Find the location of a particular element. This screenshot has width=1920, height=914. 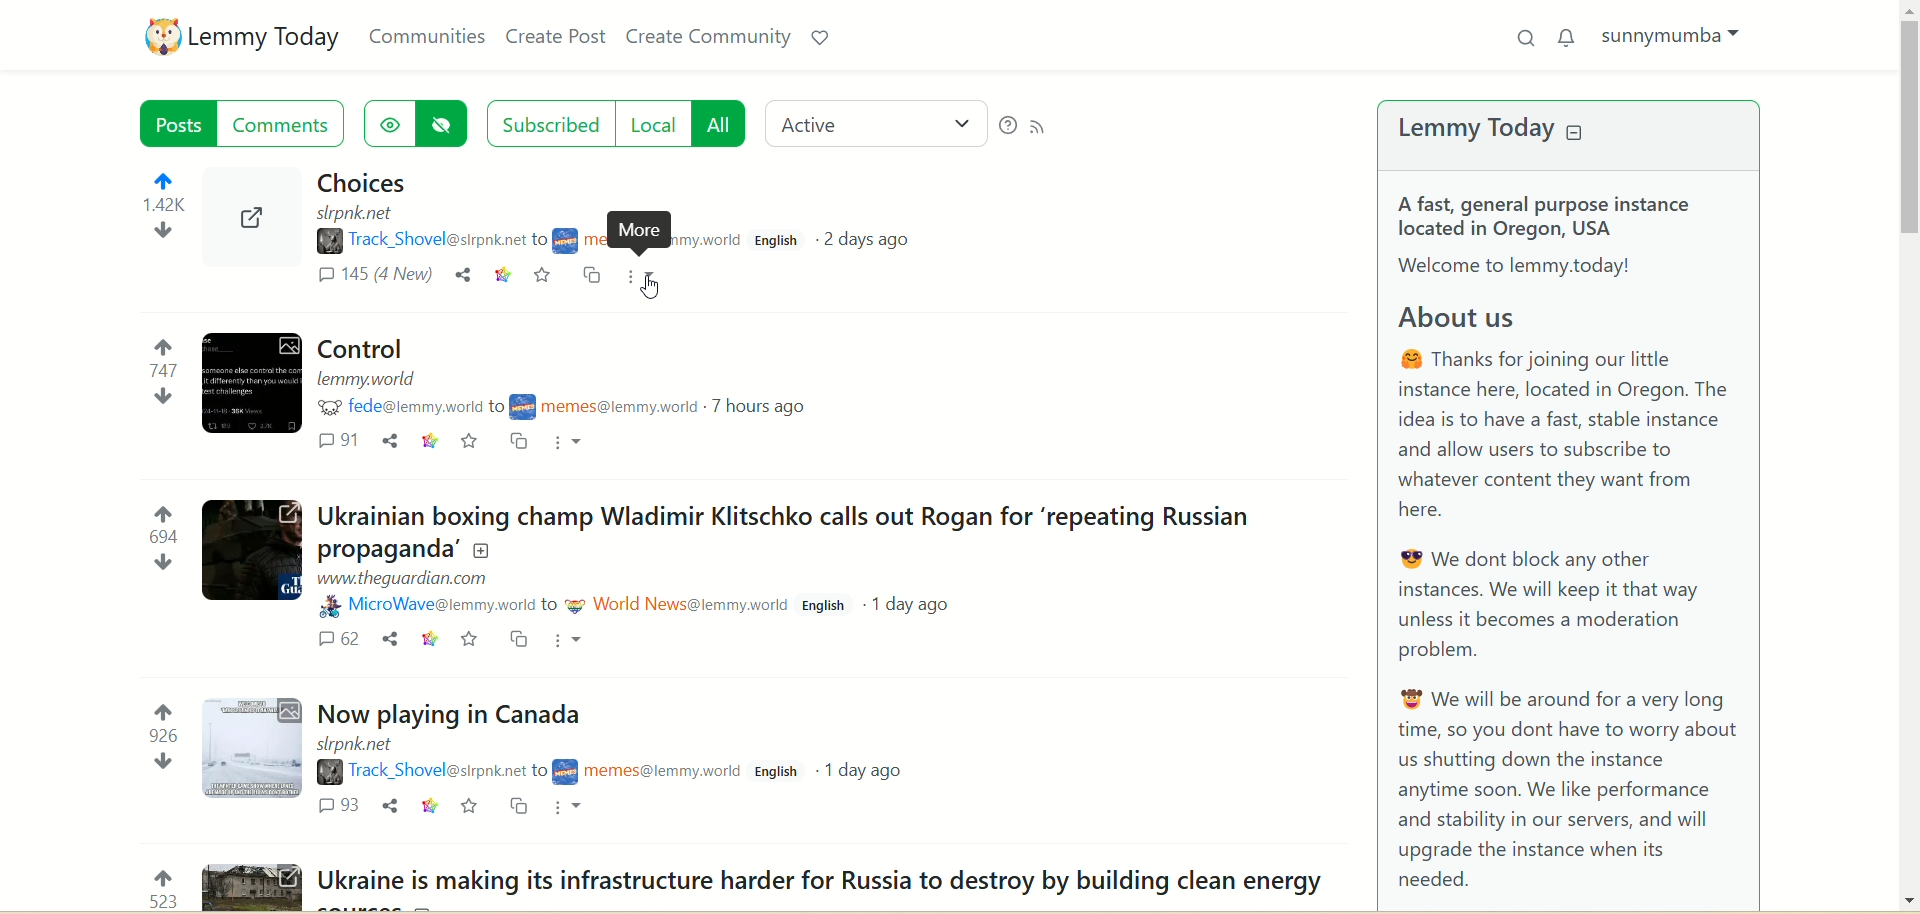

URL is located at coordinates (362, 216).